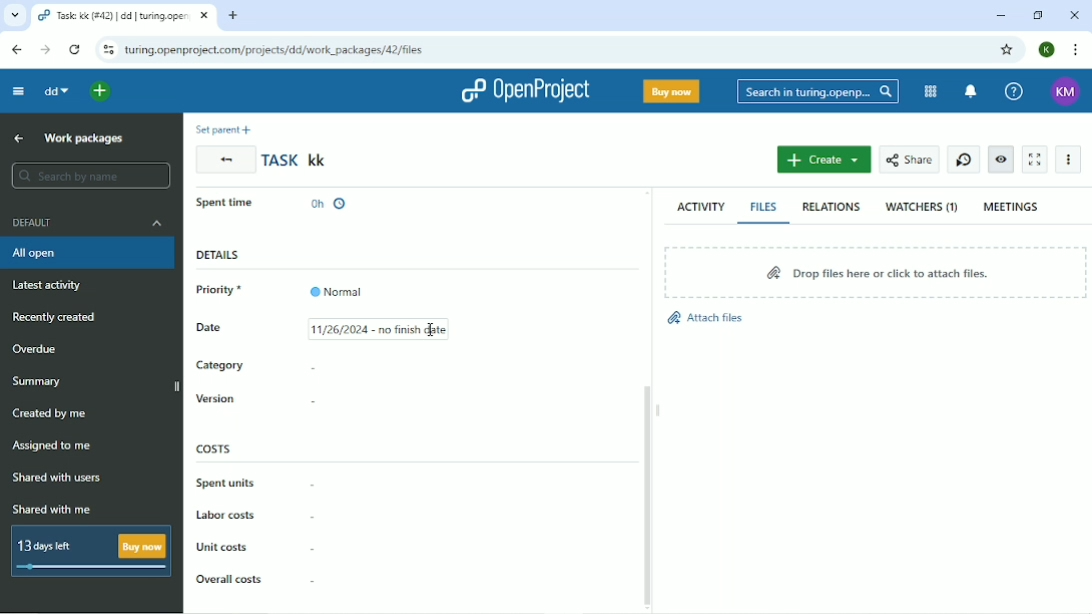 Image resolution: width=1092 pixels, height=614 pixels. Describe the element at coordinates (648, 493) in the screenshot. I see `Vertical scrollbar` at that location.